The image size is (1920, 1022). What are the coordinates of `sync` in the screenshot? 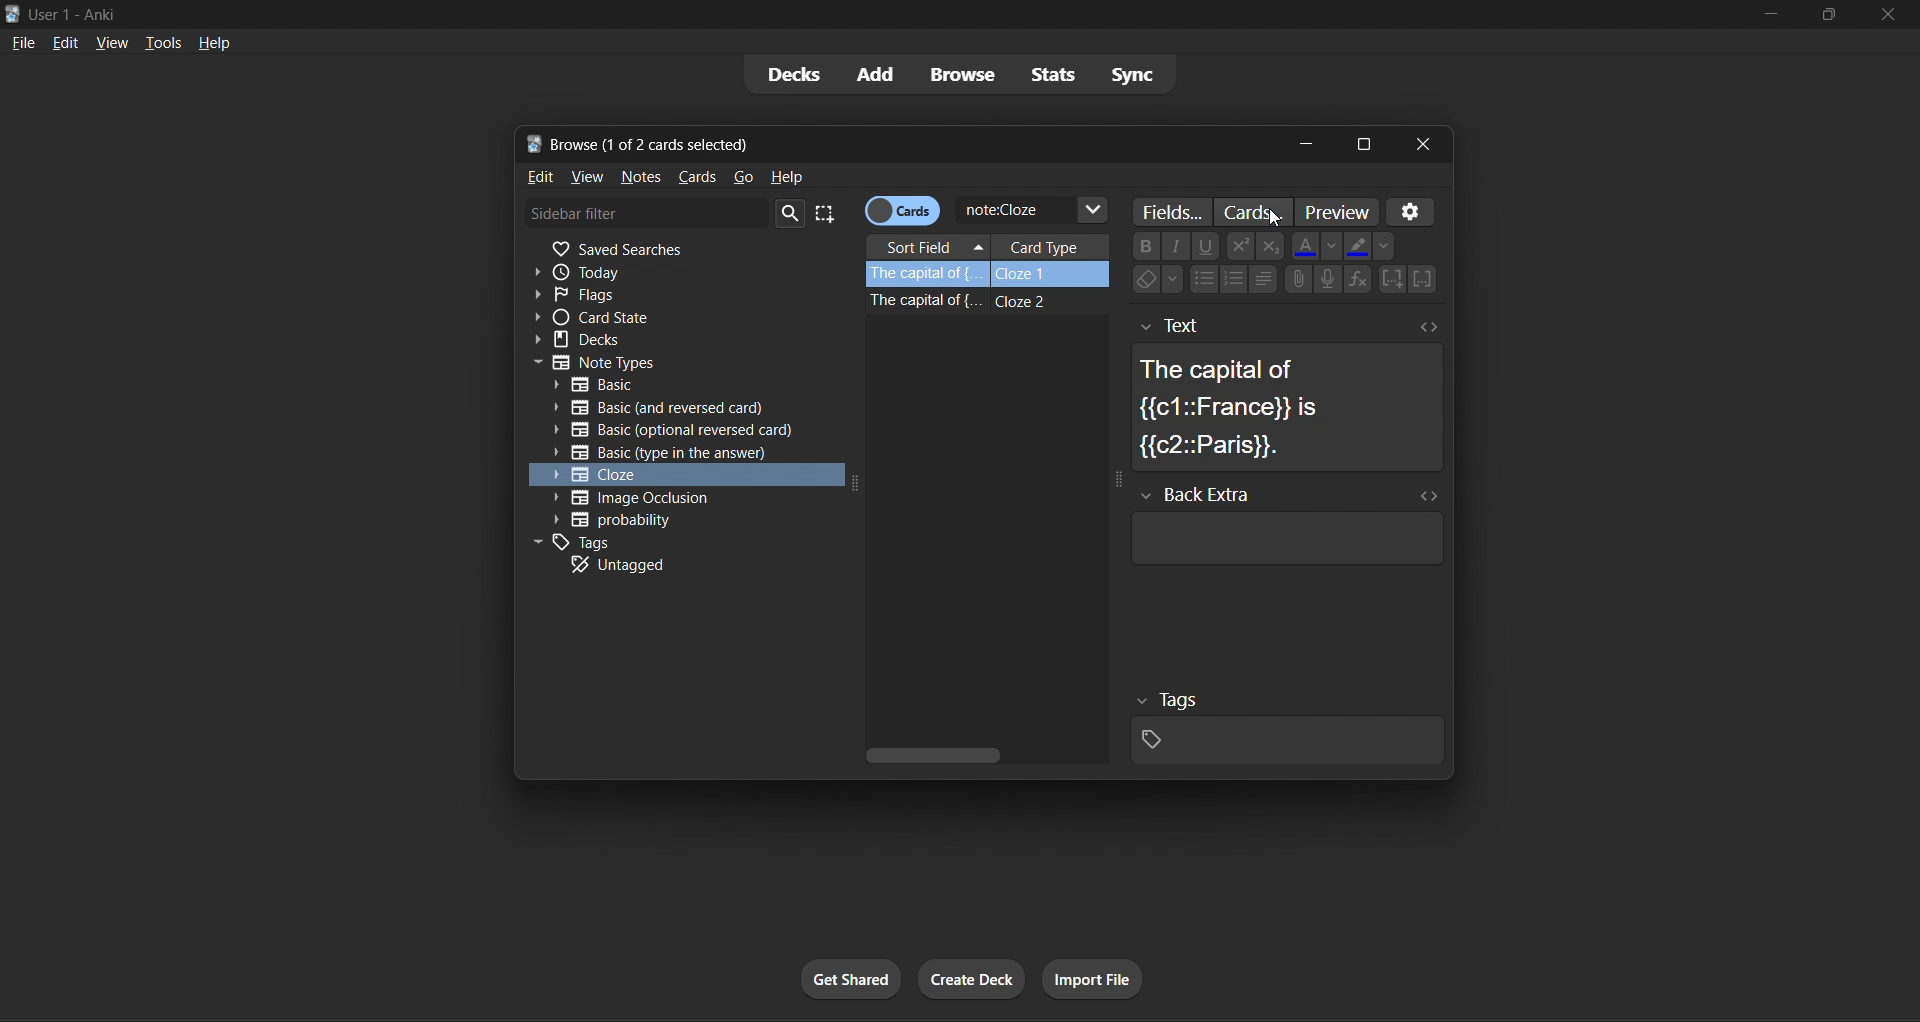 It's located at (1147, 72).